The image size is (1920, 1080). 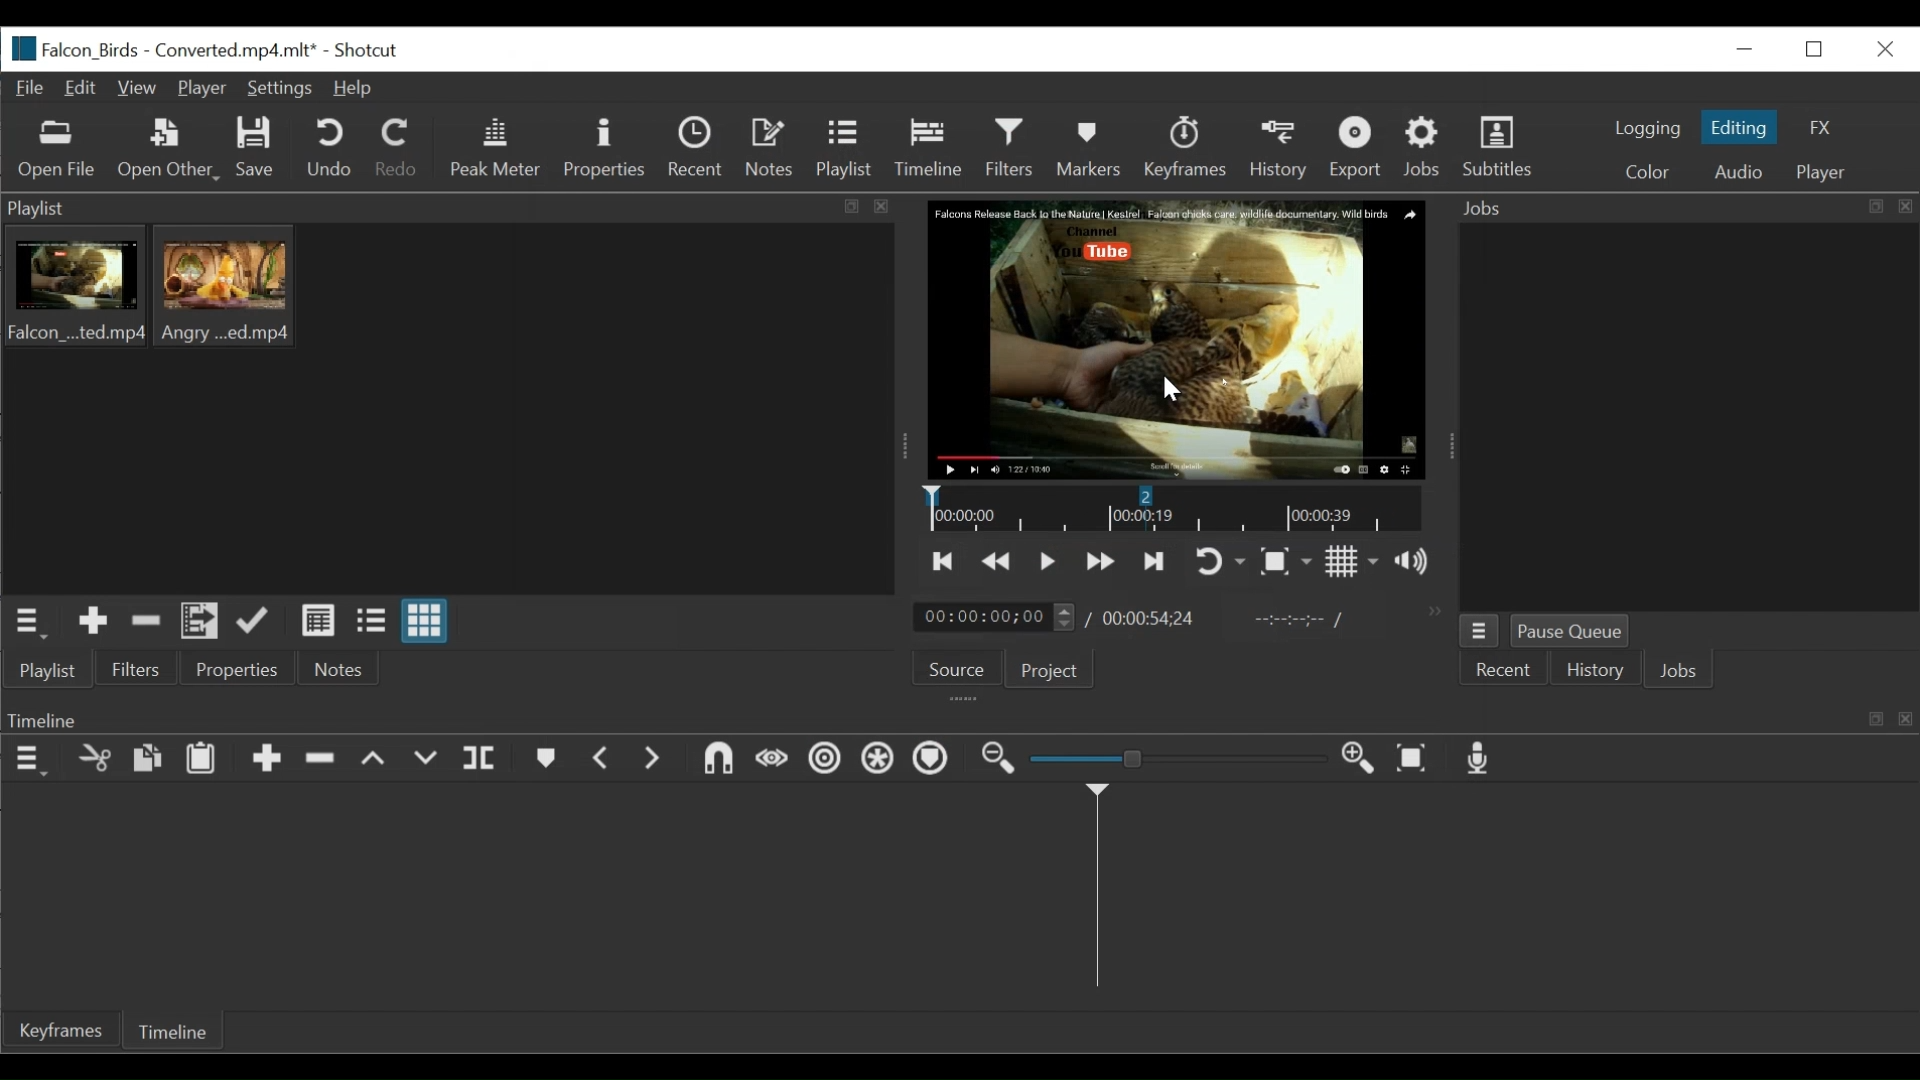 I want to click on Keyframe , so click(x=60, y=1029).